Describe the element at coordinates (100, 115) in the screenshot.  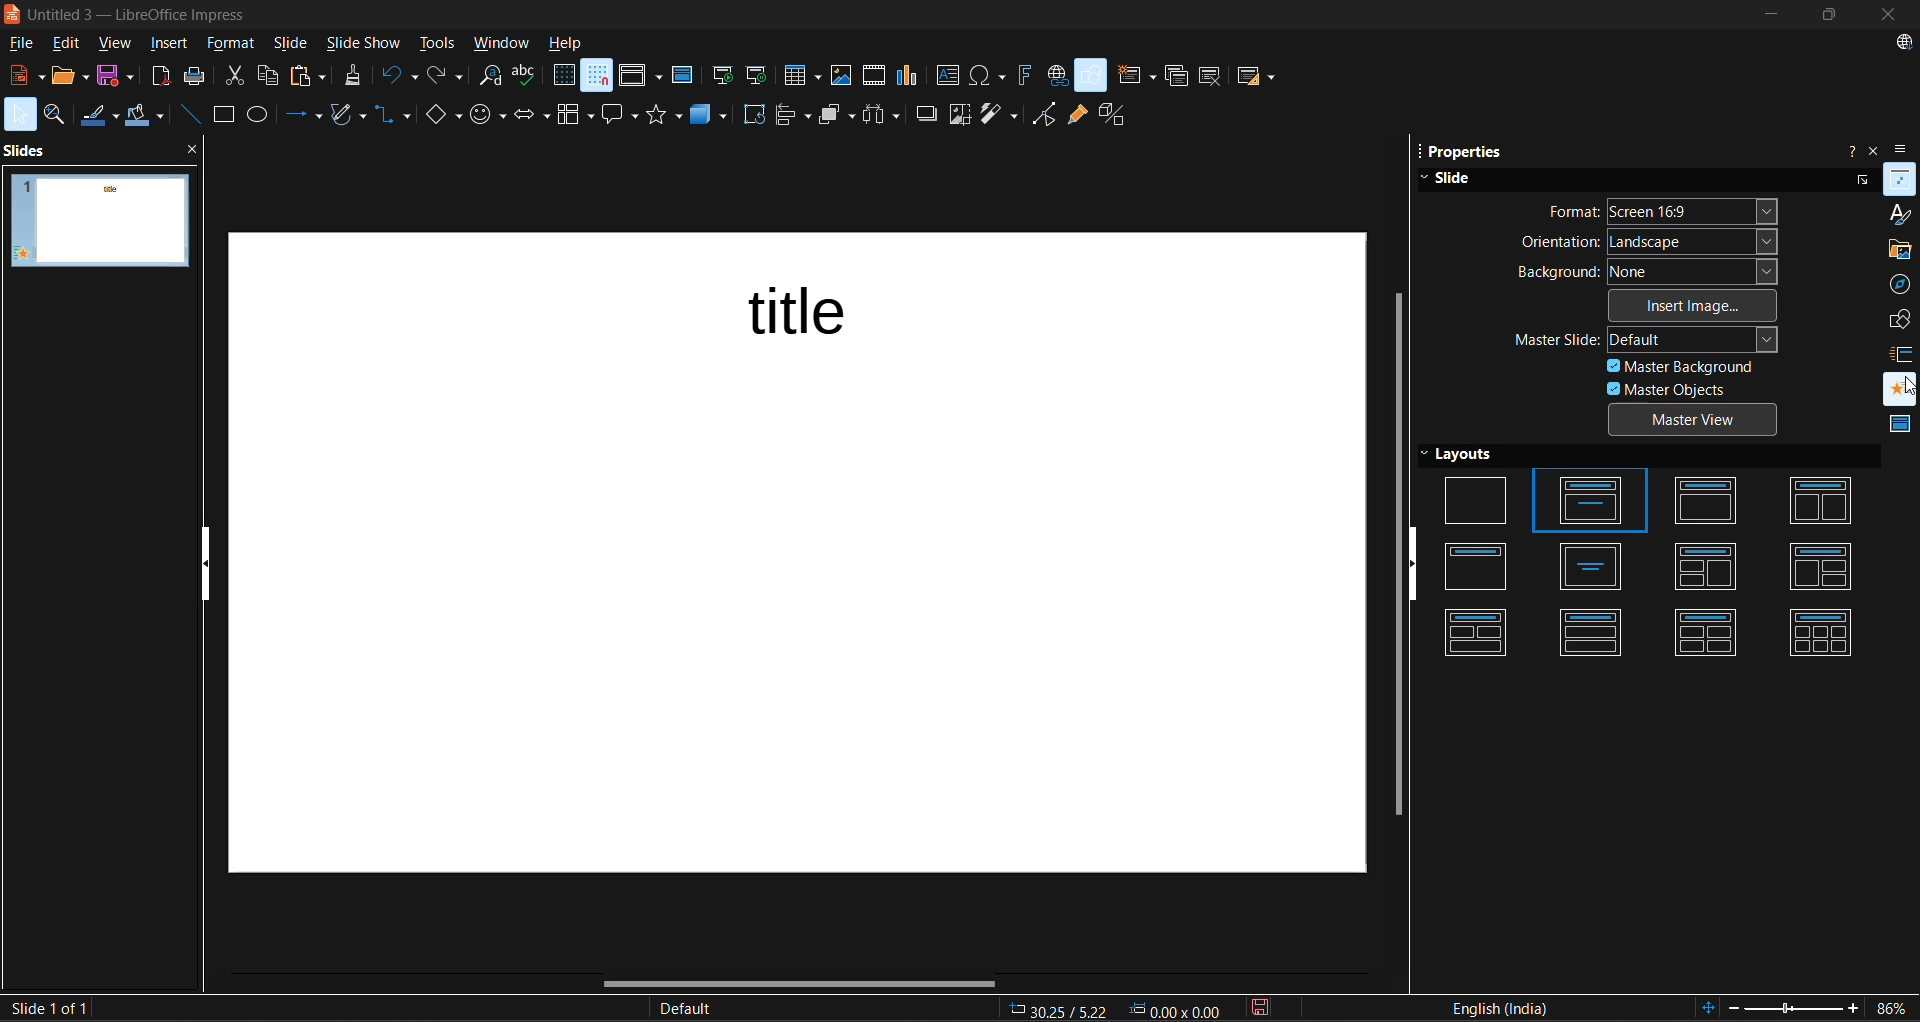
I see `line color` at that location.